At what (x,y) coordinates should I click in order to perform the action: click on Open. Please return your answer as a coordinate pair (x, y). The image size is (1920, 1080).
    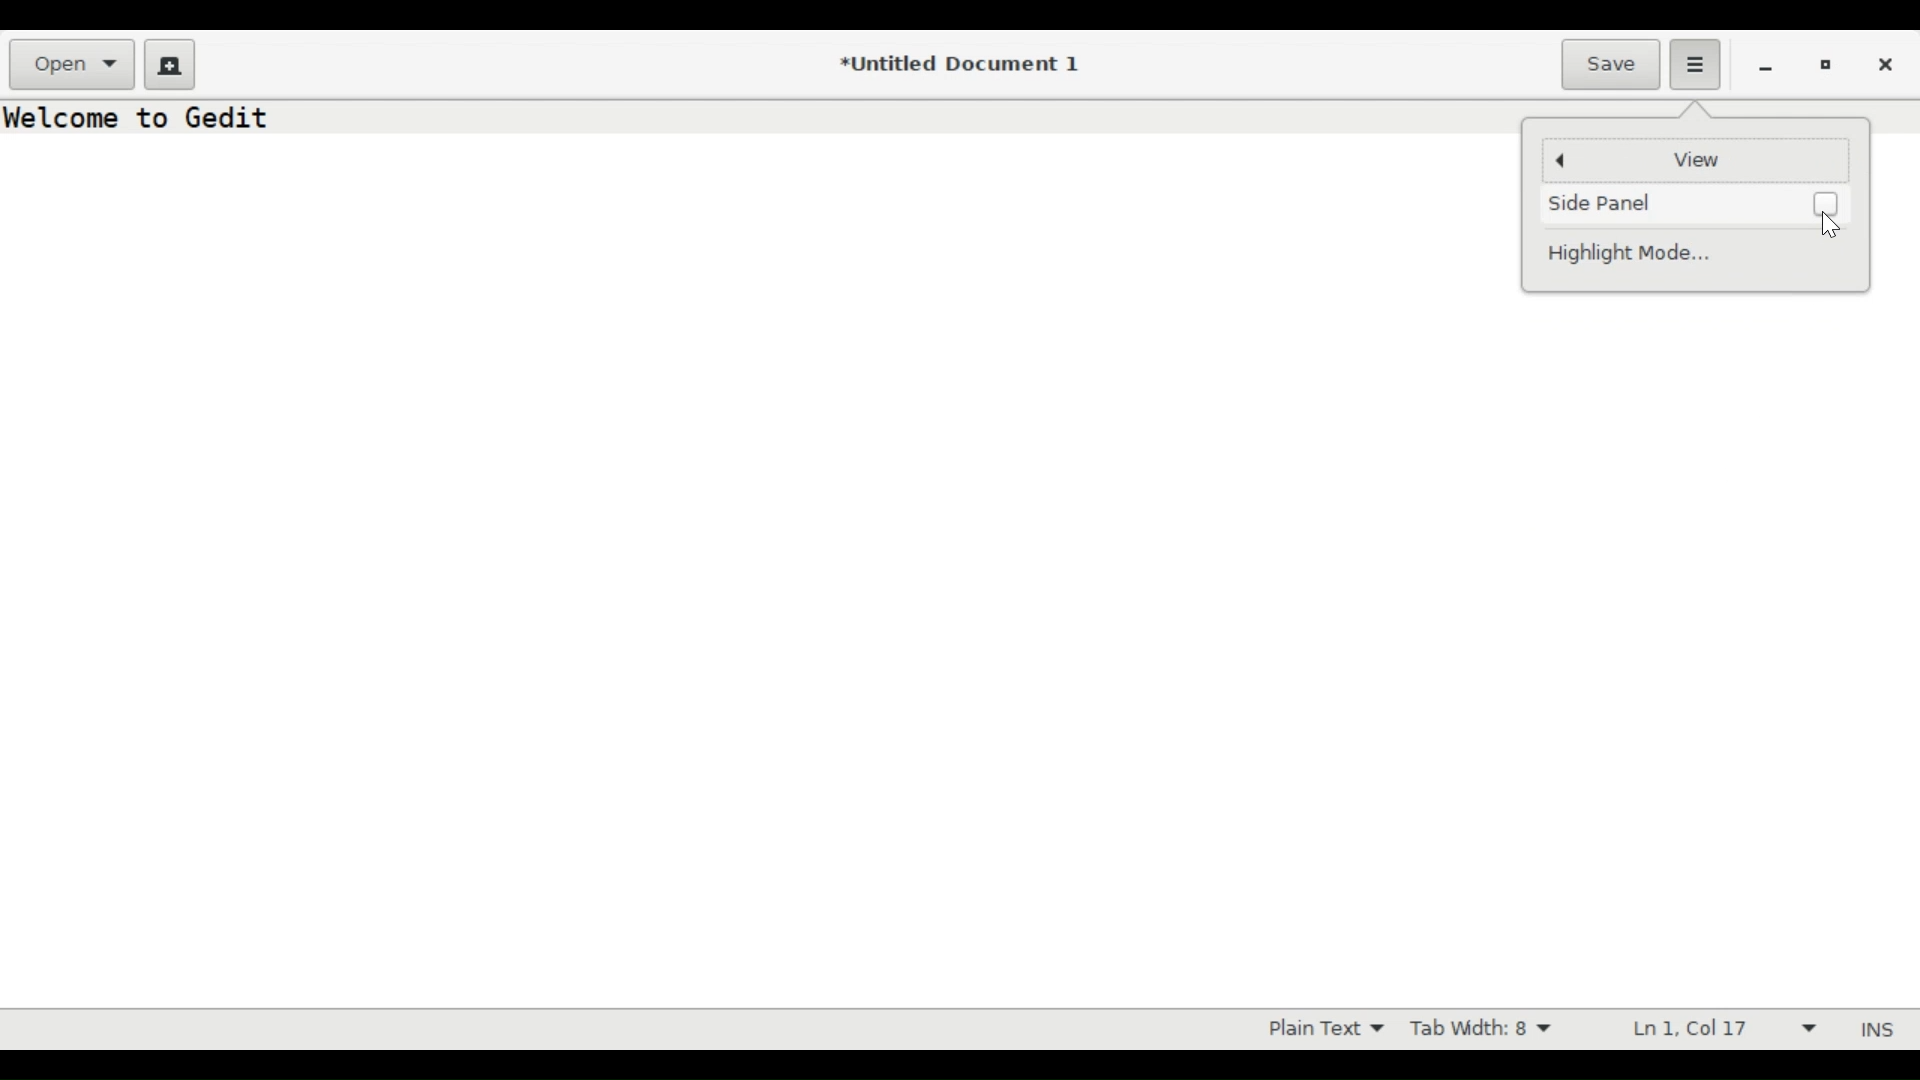
    Looking at the image, I should click on (74, 65).